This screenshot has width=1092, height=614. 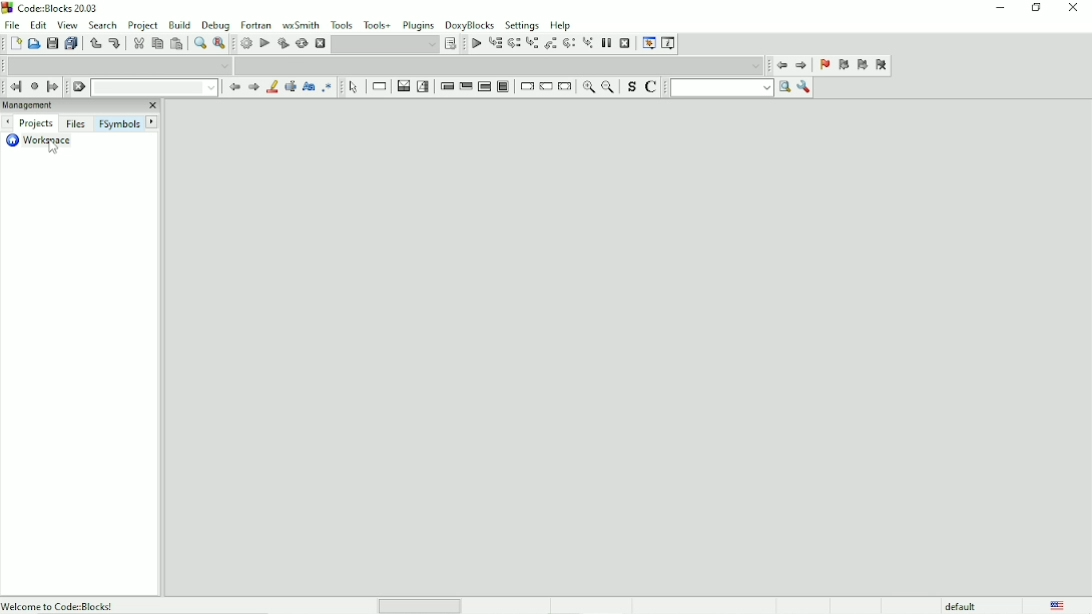 I want to click on Selected text, so click(x=289, y=87).